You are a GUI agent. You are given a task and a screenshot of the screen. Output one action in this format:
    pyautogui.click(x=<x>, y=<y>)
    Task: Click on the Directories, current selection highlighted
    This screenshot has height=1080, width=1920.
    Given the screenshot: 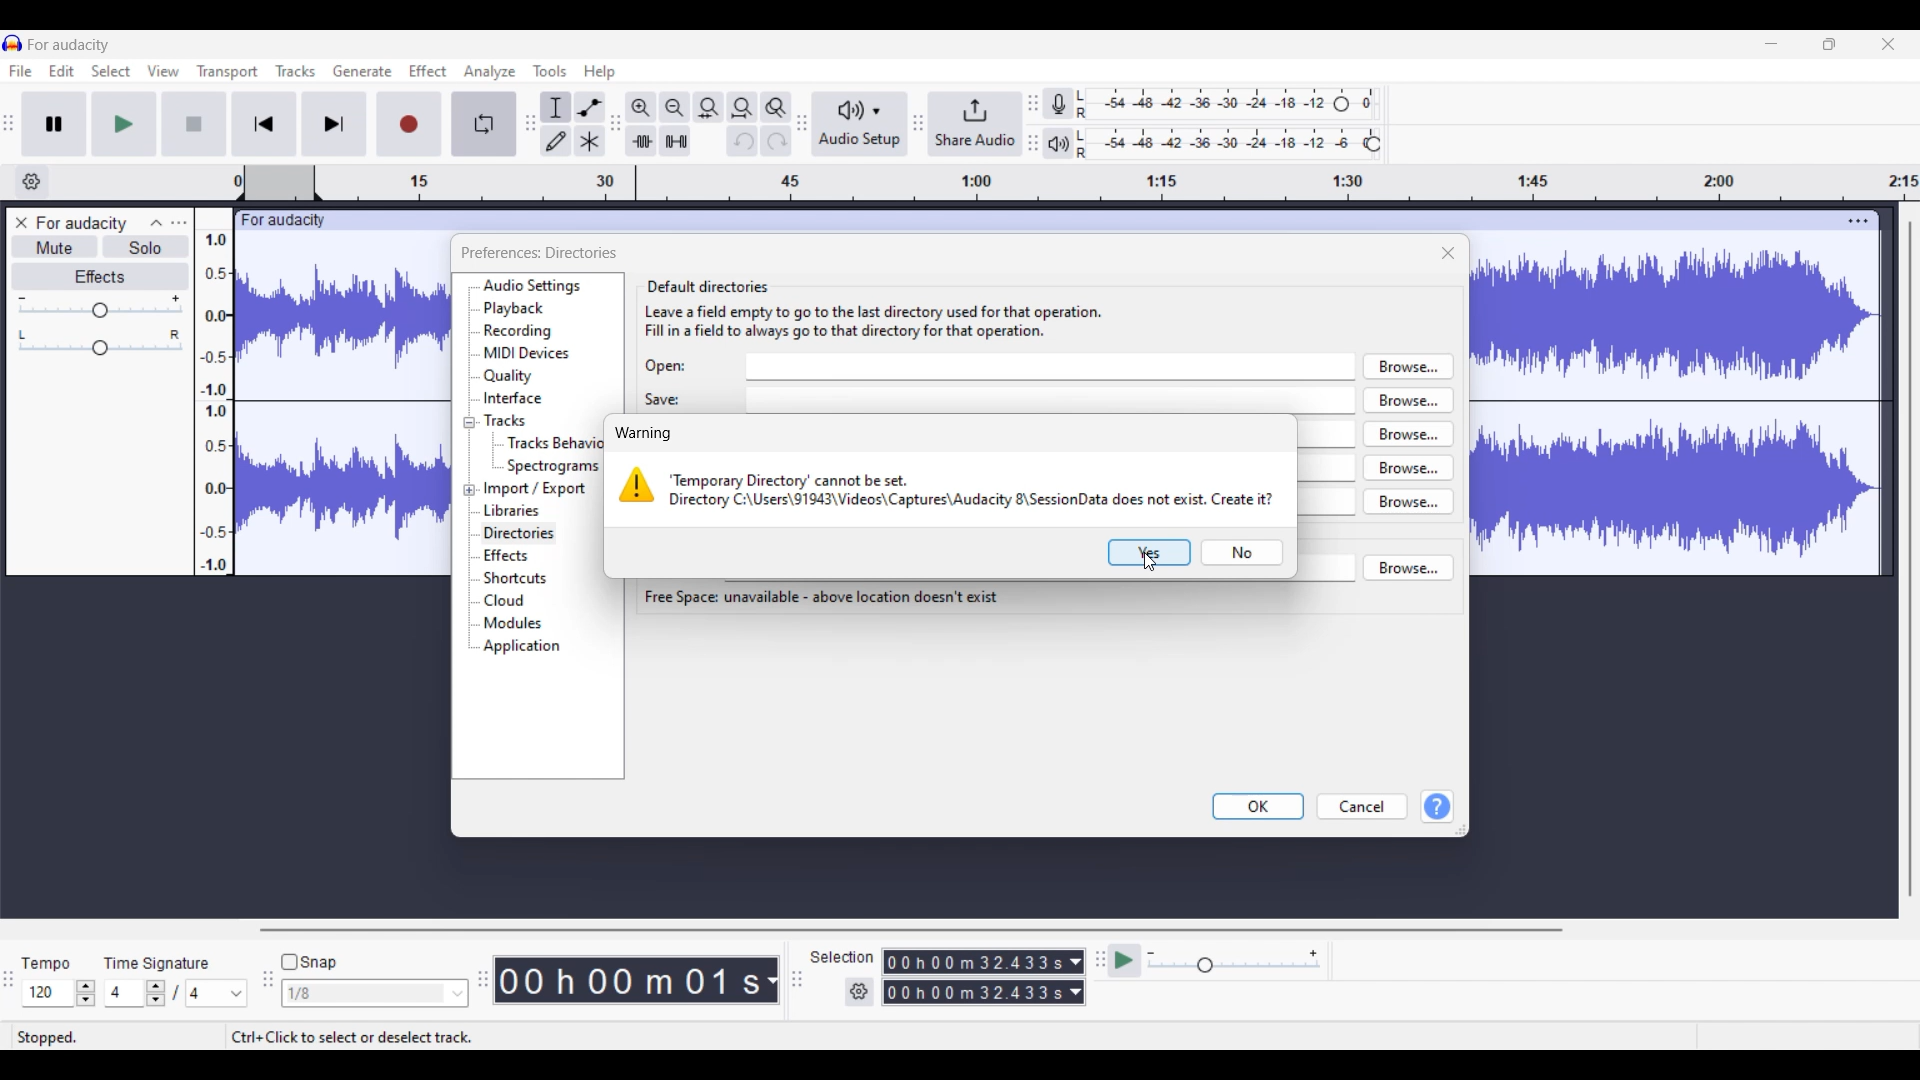 What is the action you would take?
    pyautogui.click(x=519, y=534)
    